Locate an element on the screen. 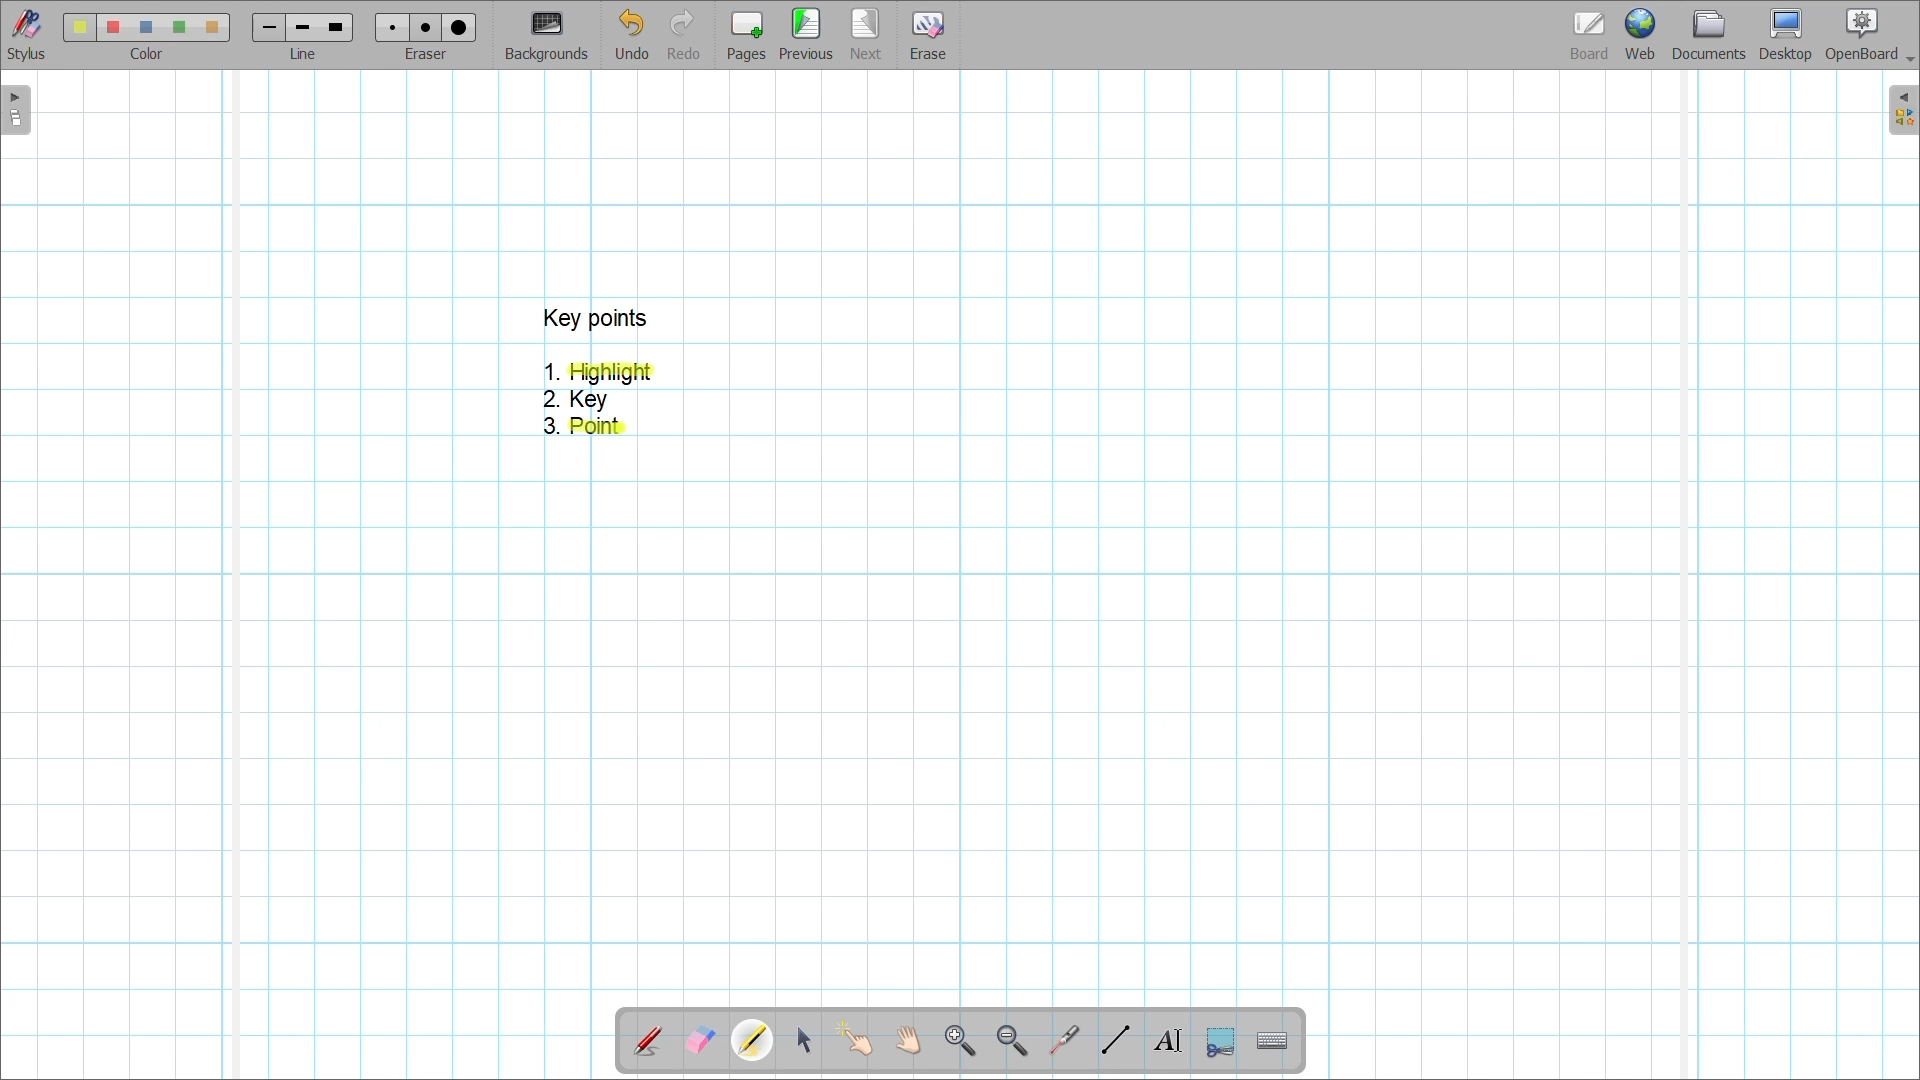  Zoom out is located at coordinates (1013, 1042).